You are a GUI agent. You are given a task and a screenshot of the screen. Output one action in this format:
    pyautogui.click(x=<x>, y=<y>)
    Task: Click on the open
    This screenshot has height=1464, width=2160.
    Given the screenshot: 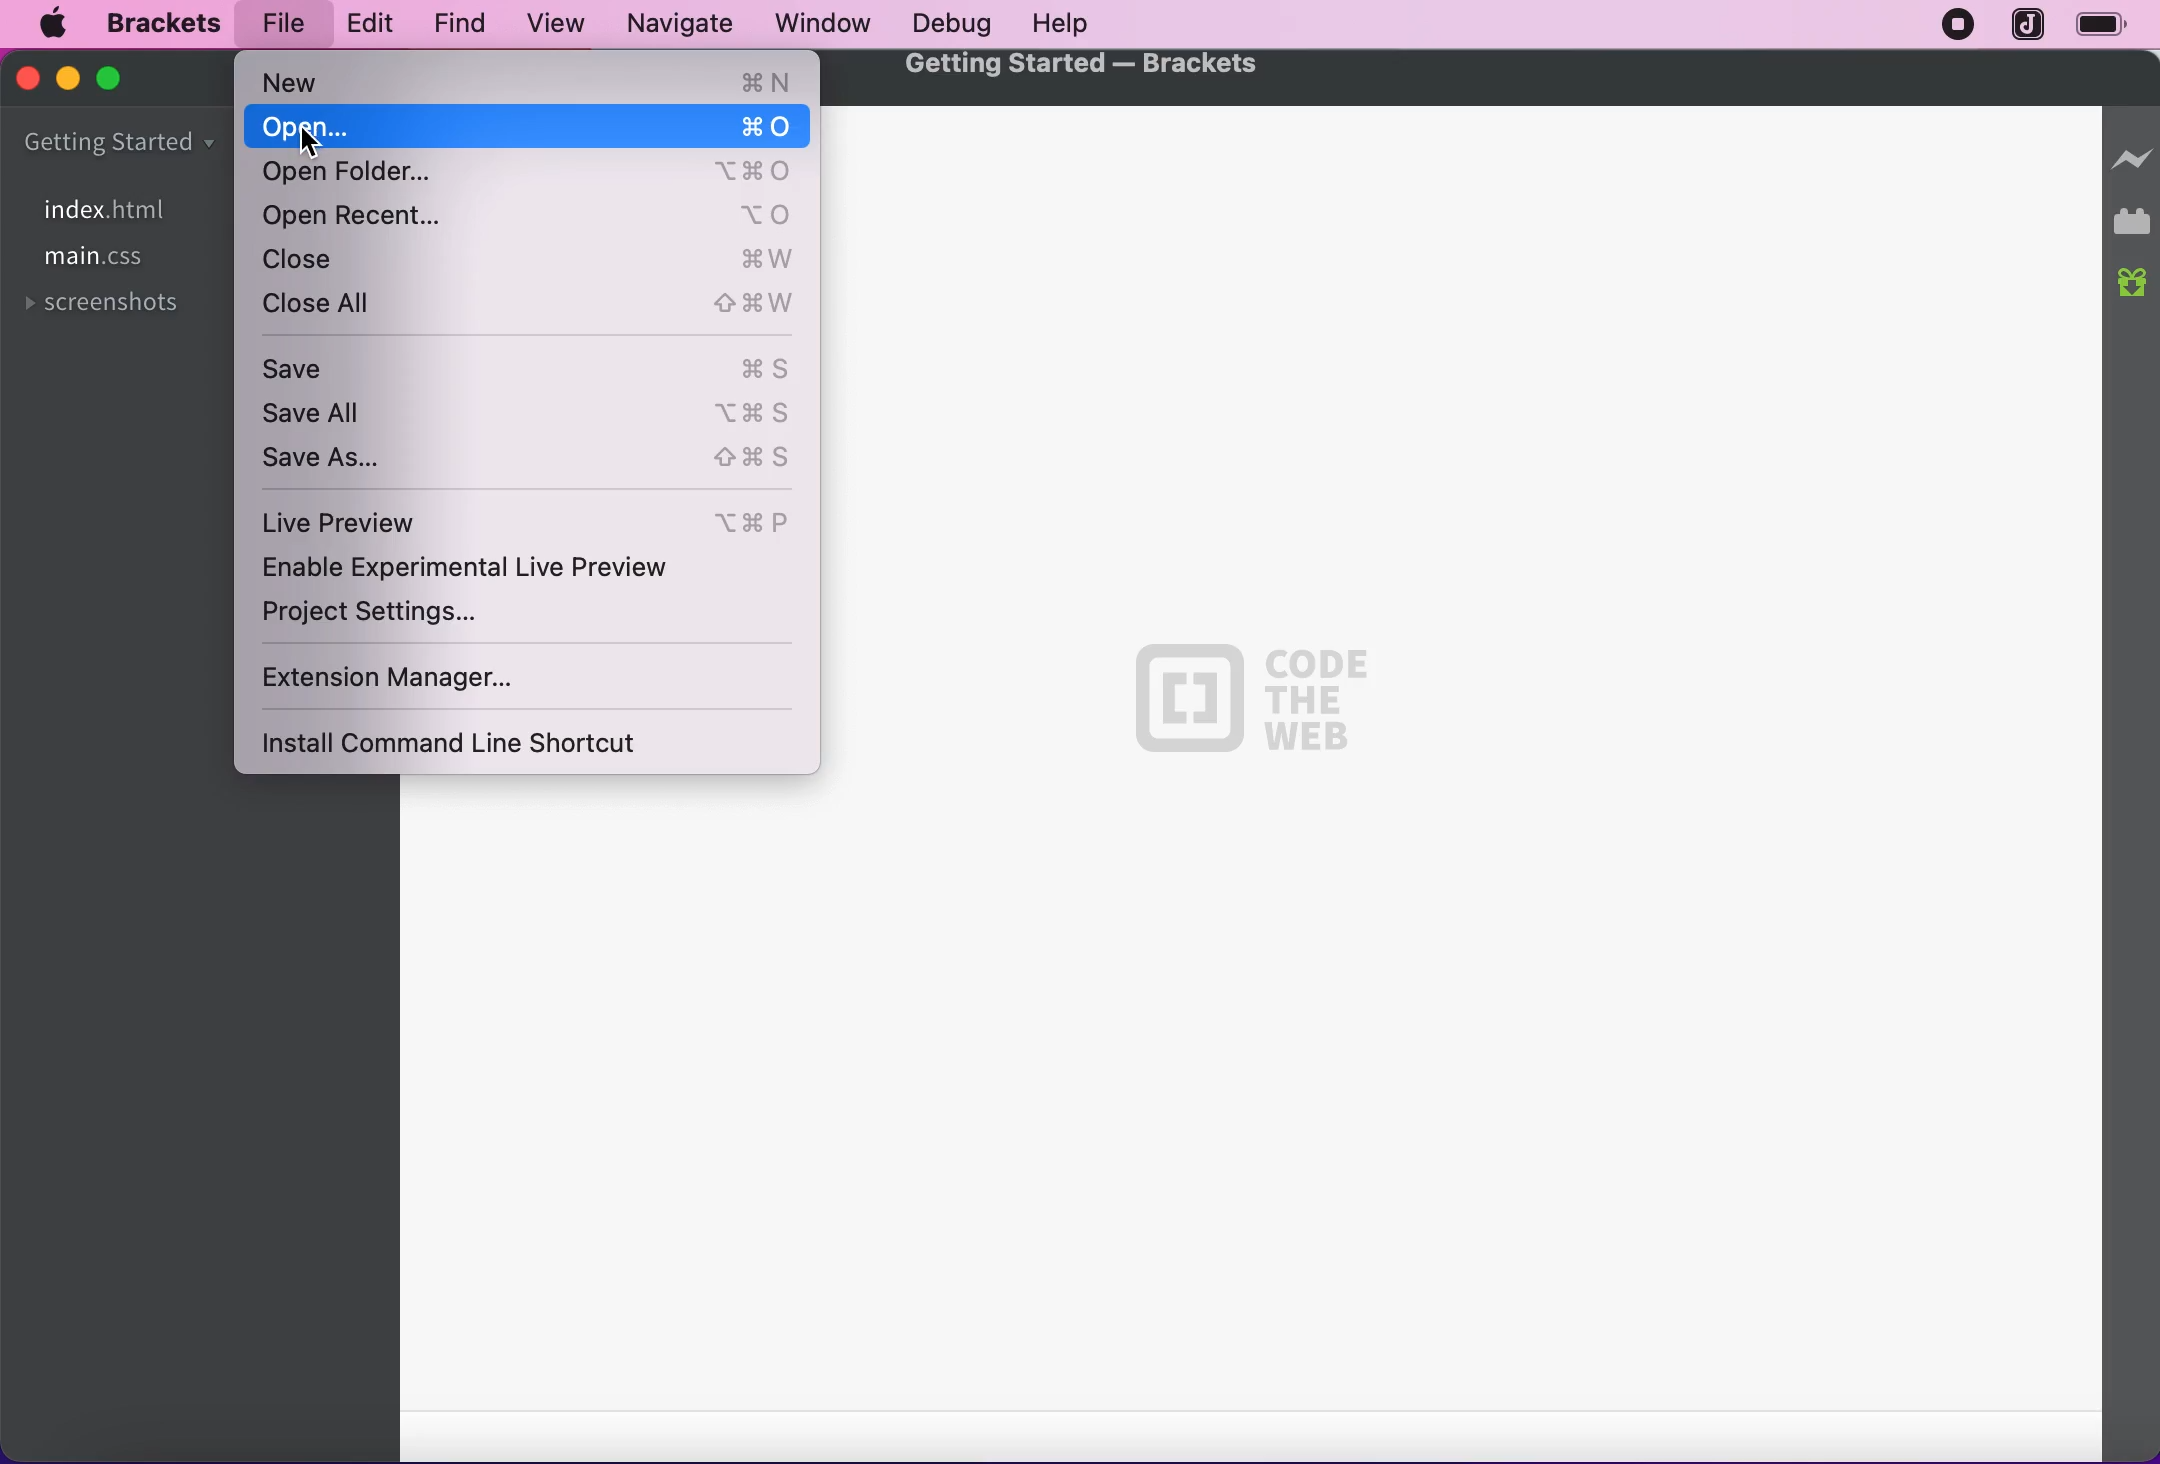 What is the action you would take?
    pyautogui.click(x=528, y=128)
    